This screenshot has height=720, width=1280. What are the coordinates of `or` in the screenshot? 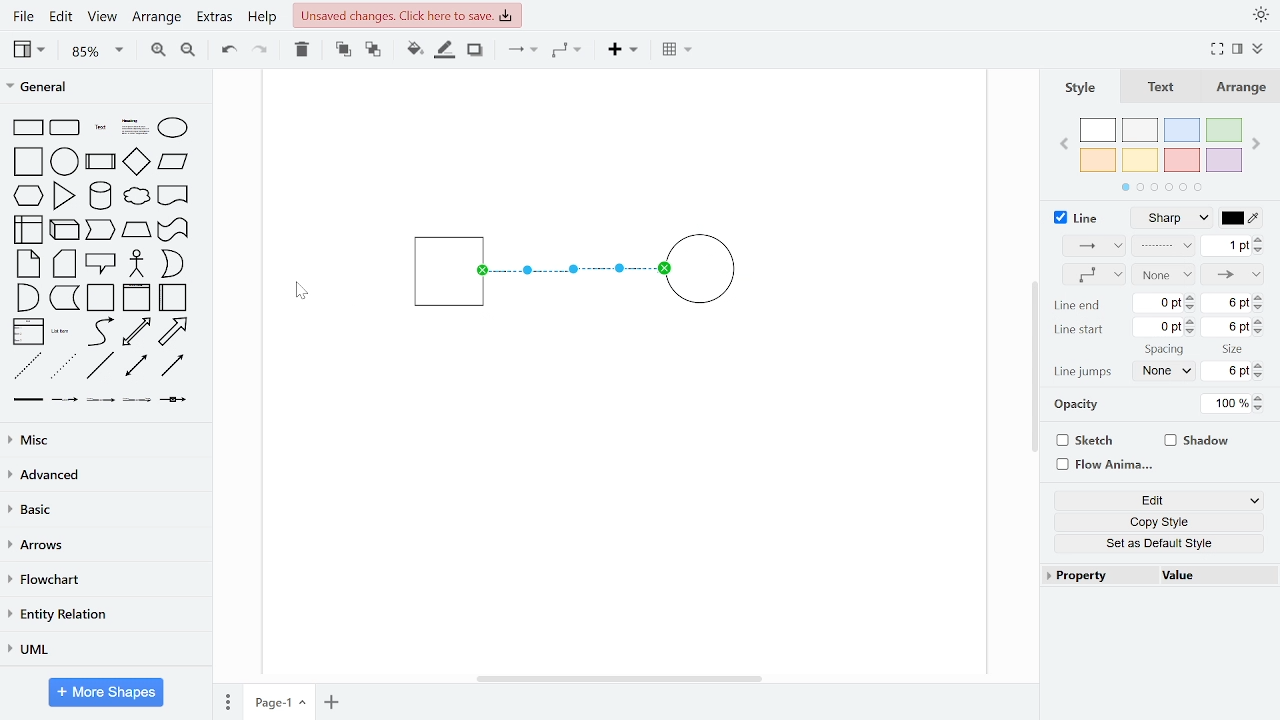 It's located at (172, 264).